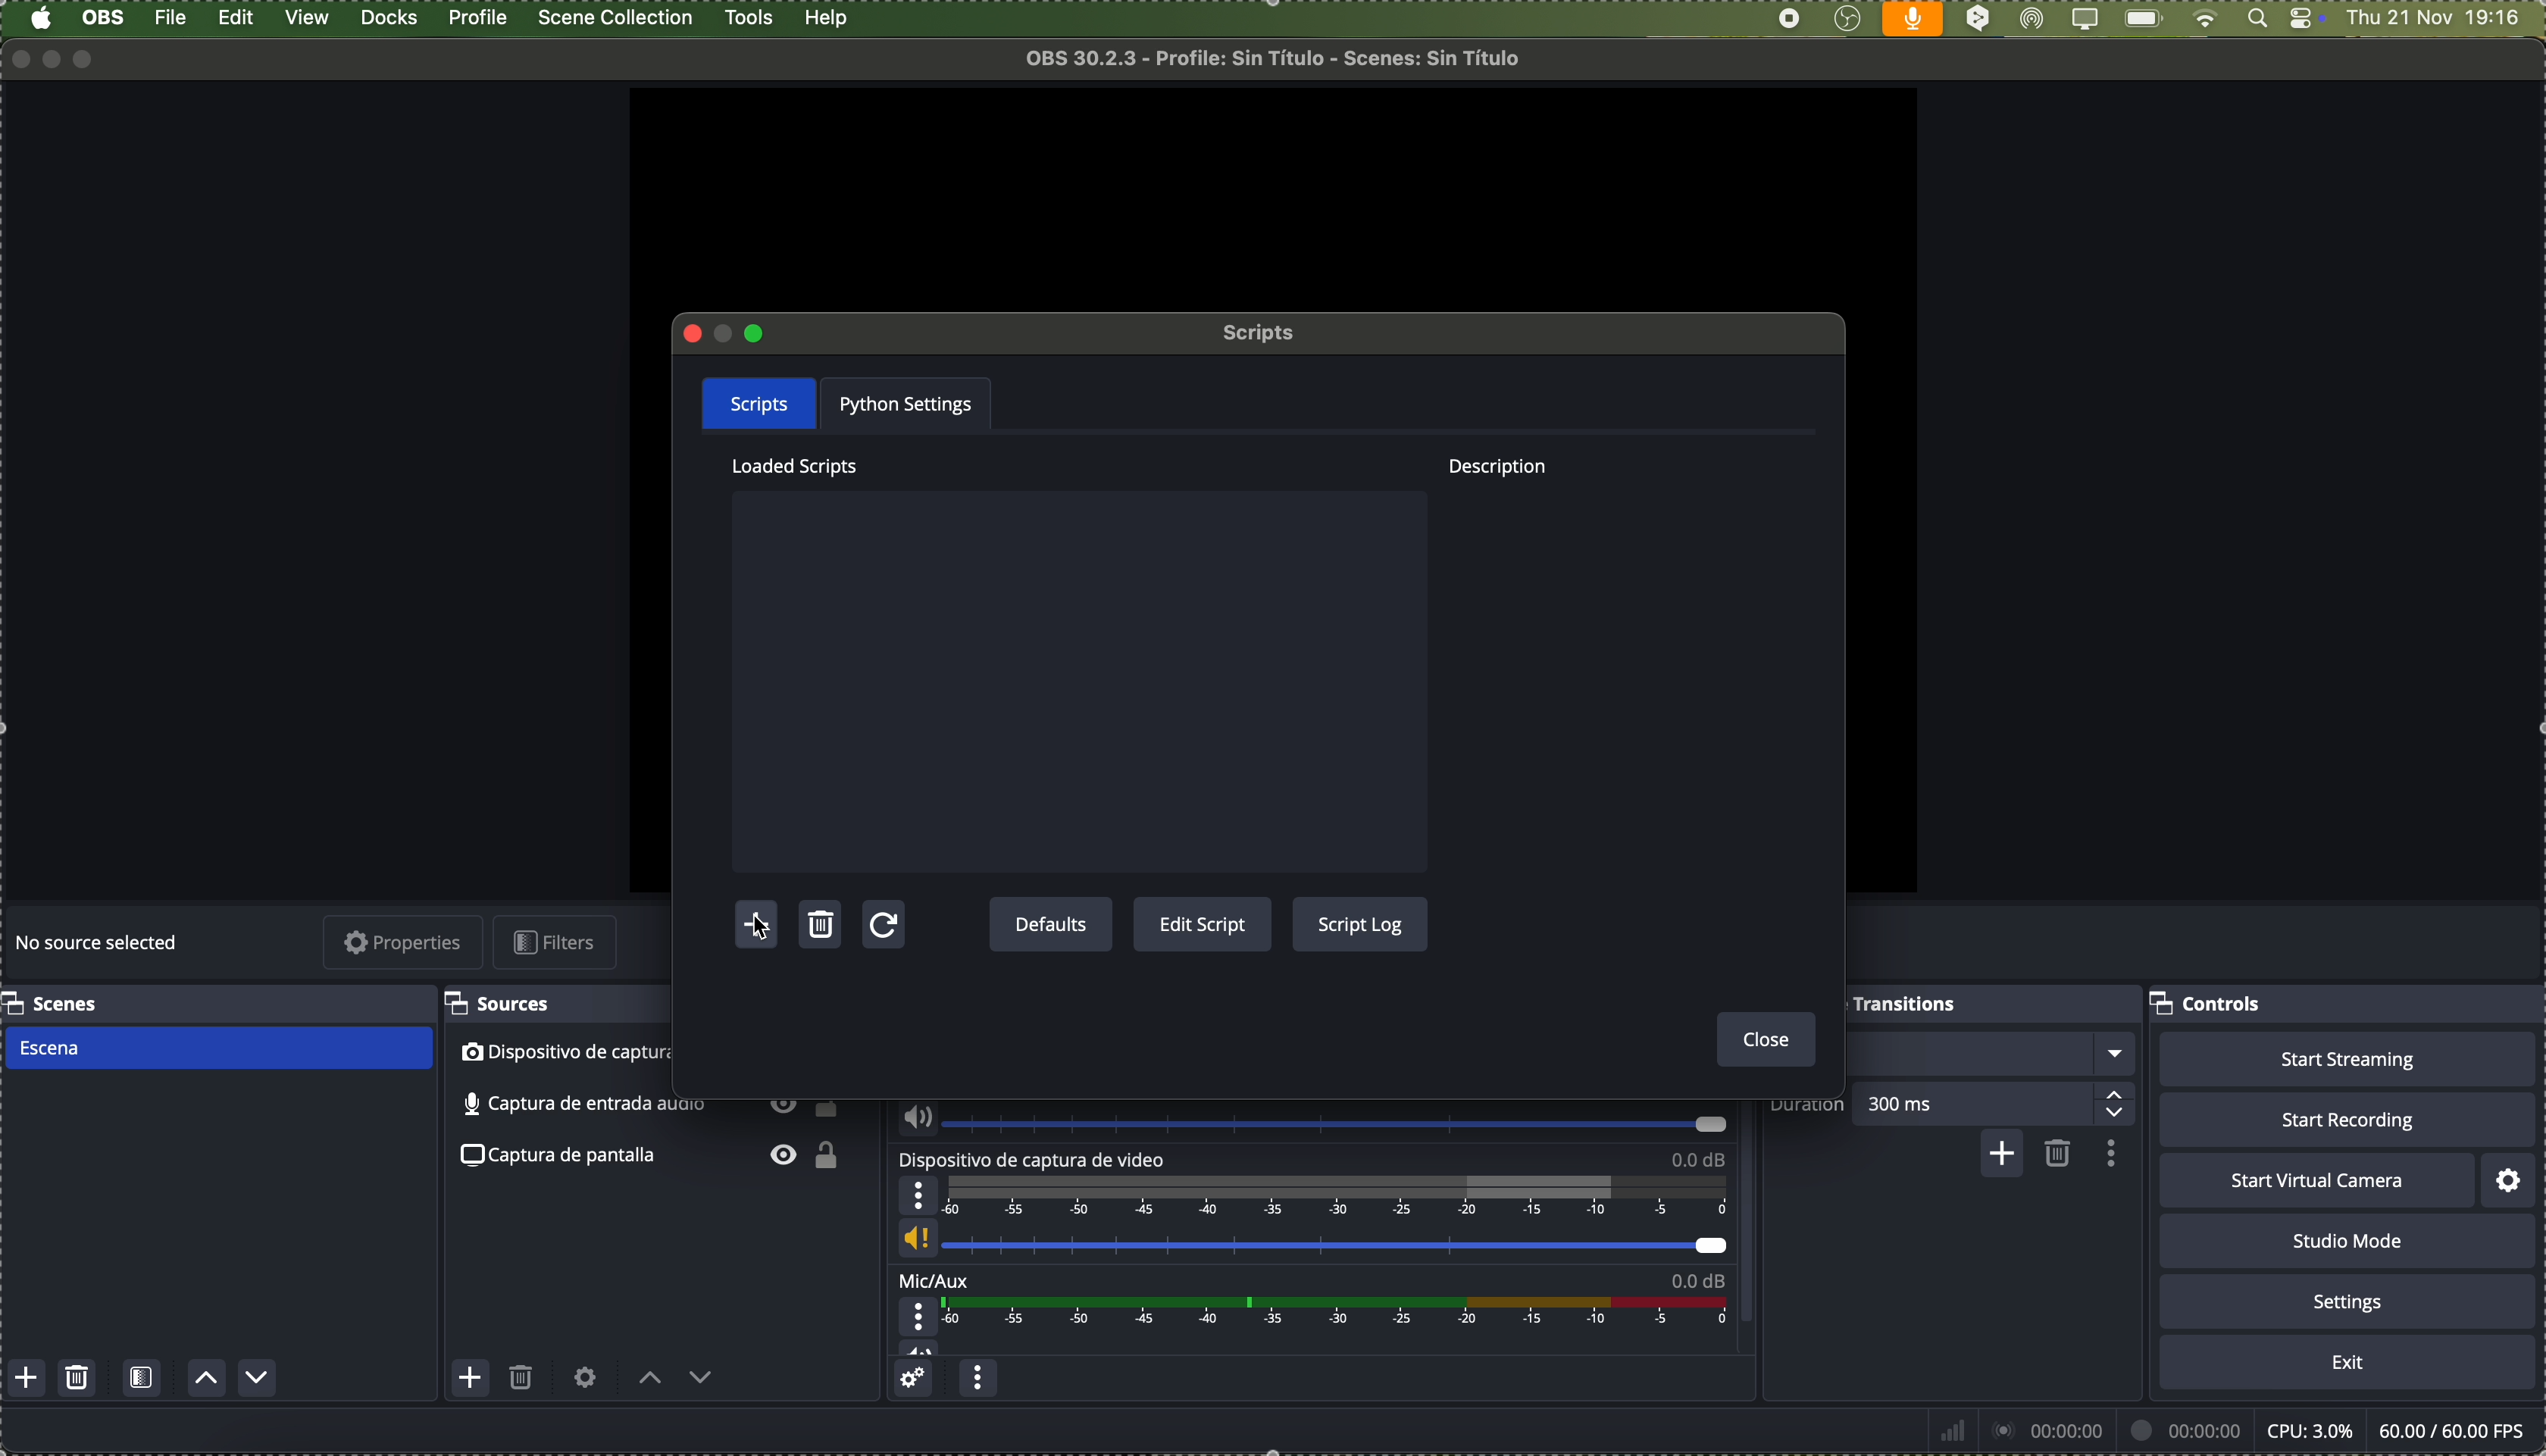 The width and height of the screenshot is (2546, 1456). I want to click on OBS, so click(105, 17).